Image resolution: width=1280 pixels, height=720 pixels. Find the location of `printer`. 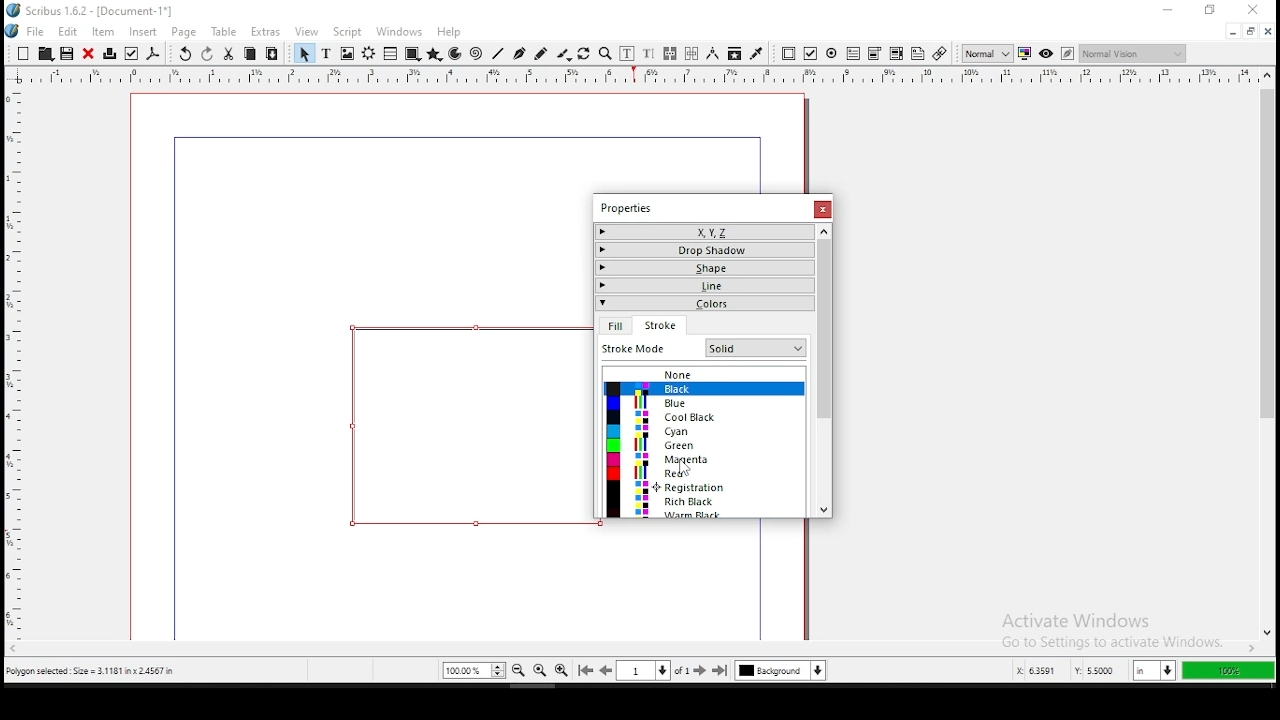

printer is located at coordinates (109, 54).